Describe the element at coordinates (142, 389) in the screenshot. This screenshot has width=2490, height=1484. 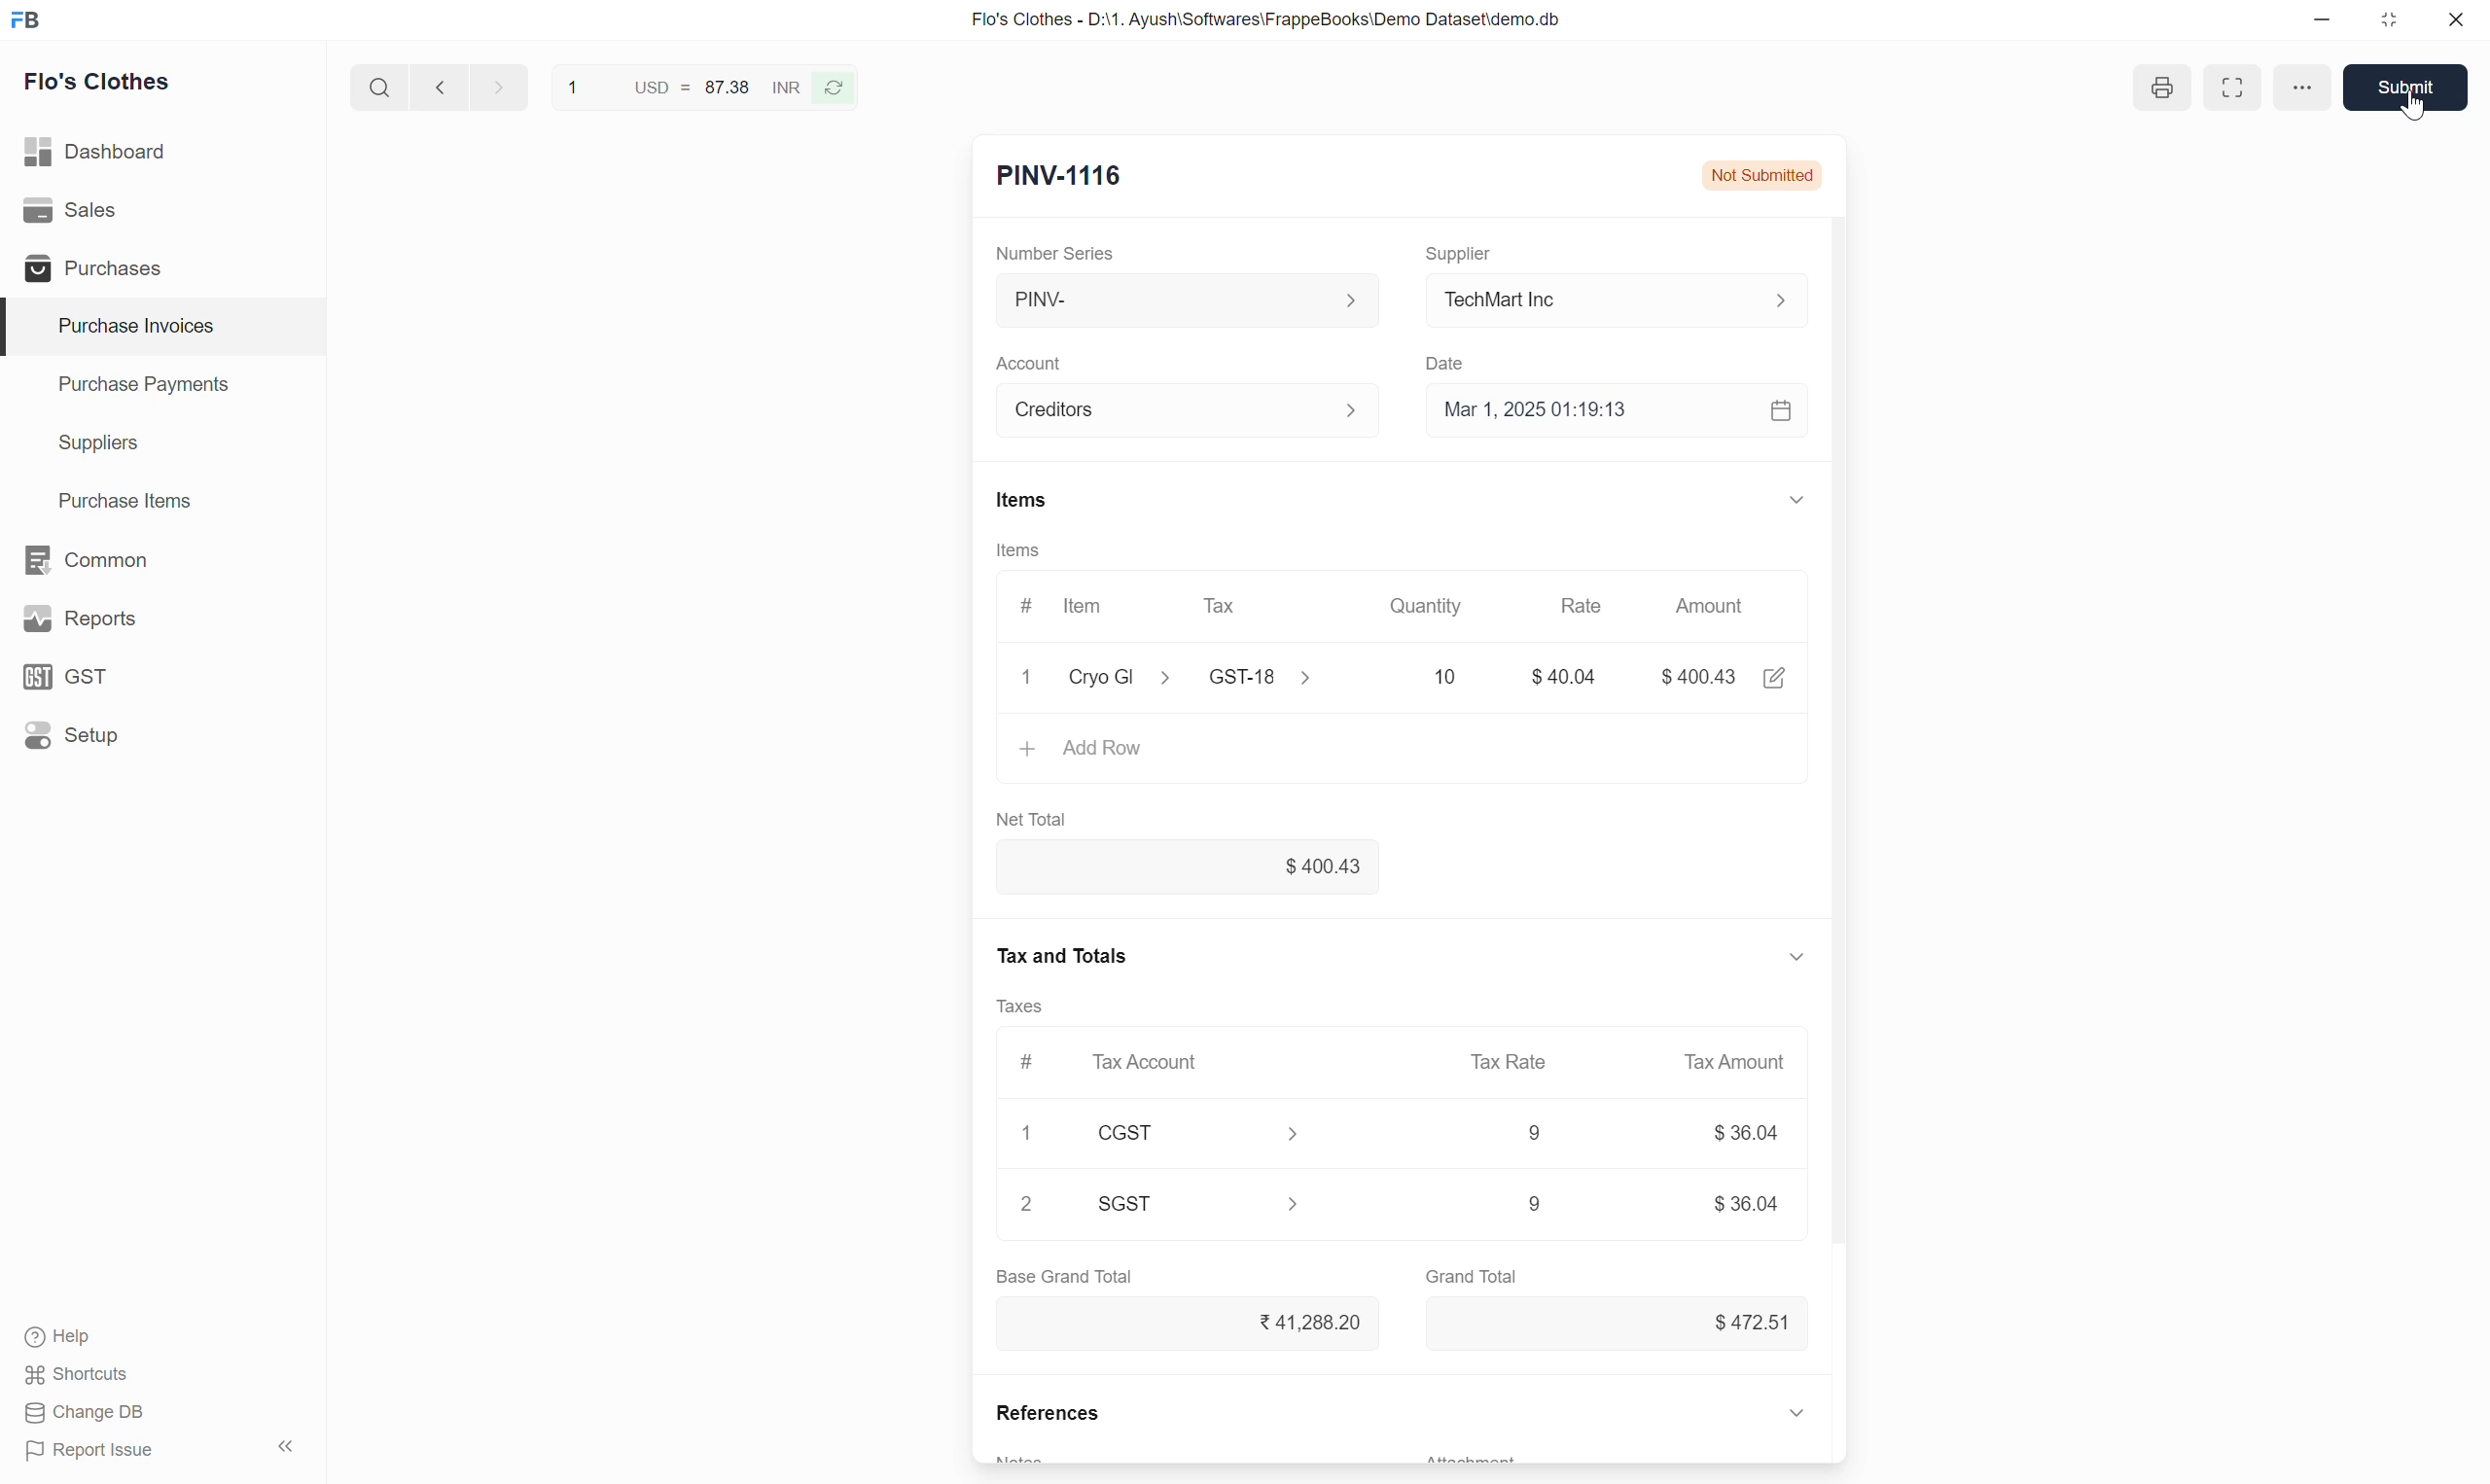
I see `Purchase Payments` at that location.